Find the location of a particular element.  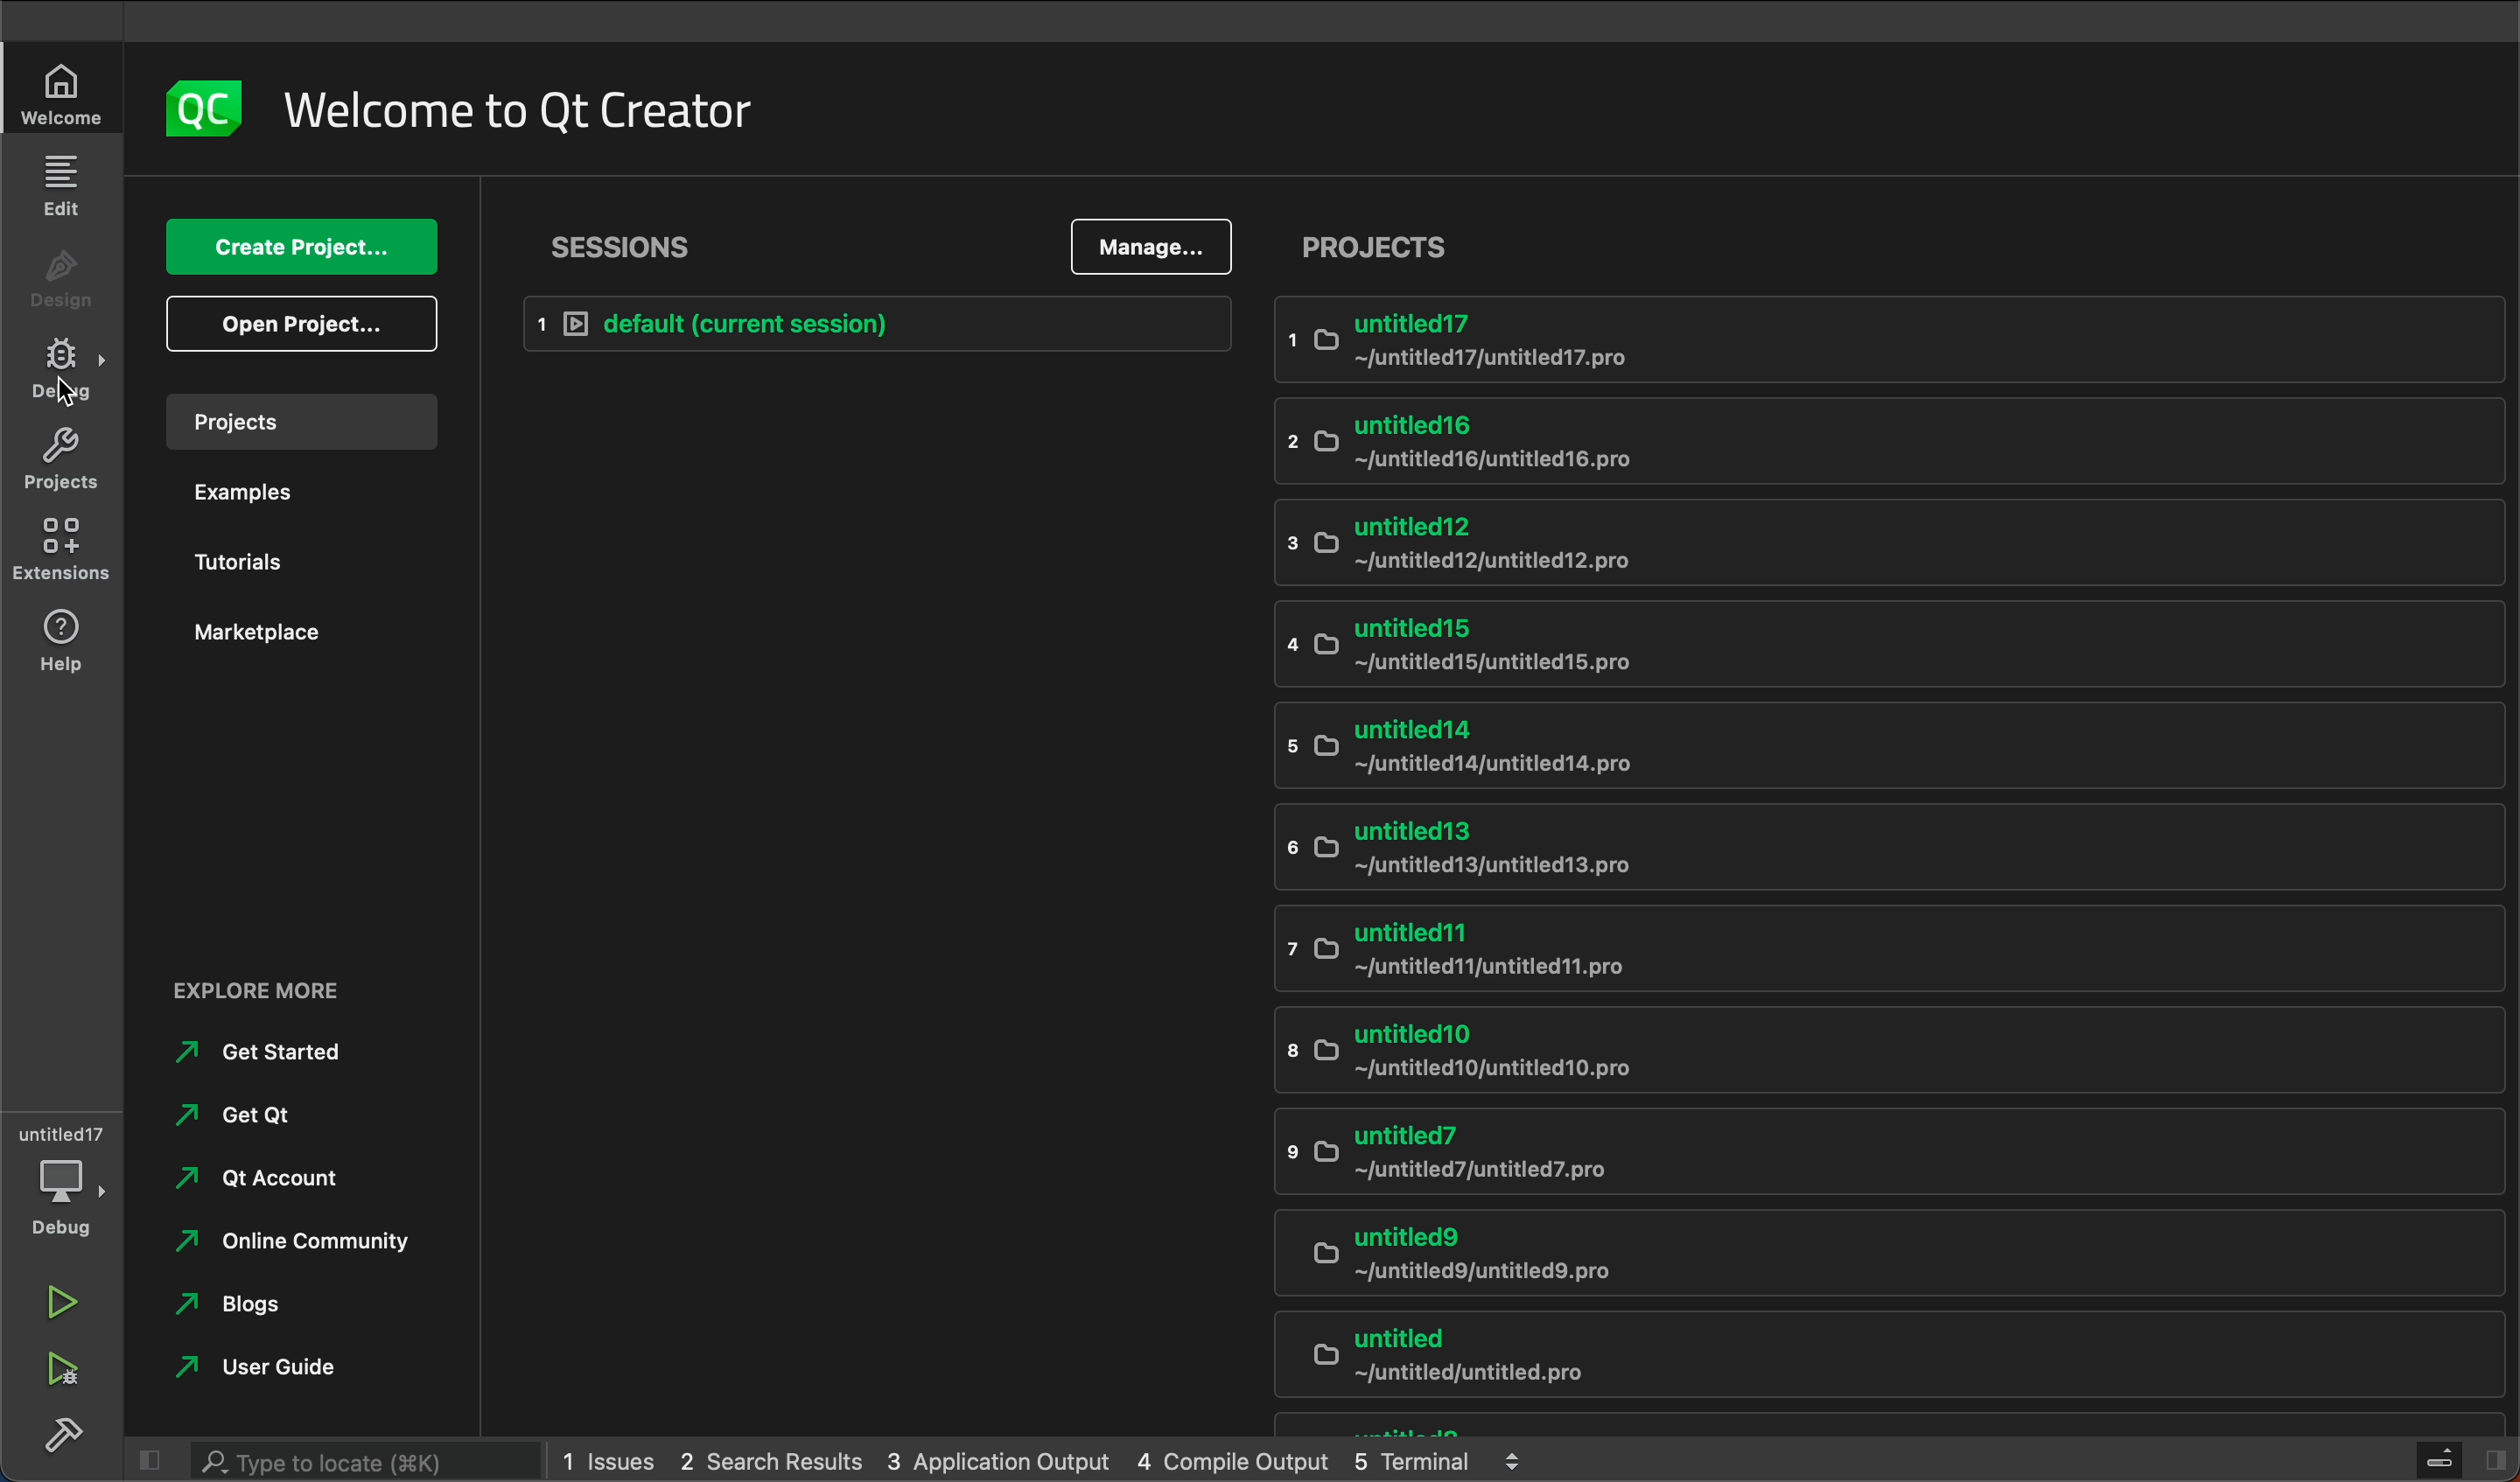

build is located at coordinates (64, 1440).